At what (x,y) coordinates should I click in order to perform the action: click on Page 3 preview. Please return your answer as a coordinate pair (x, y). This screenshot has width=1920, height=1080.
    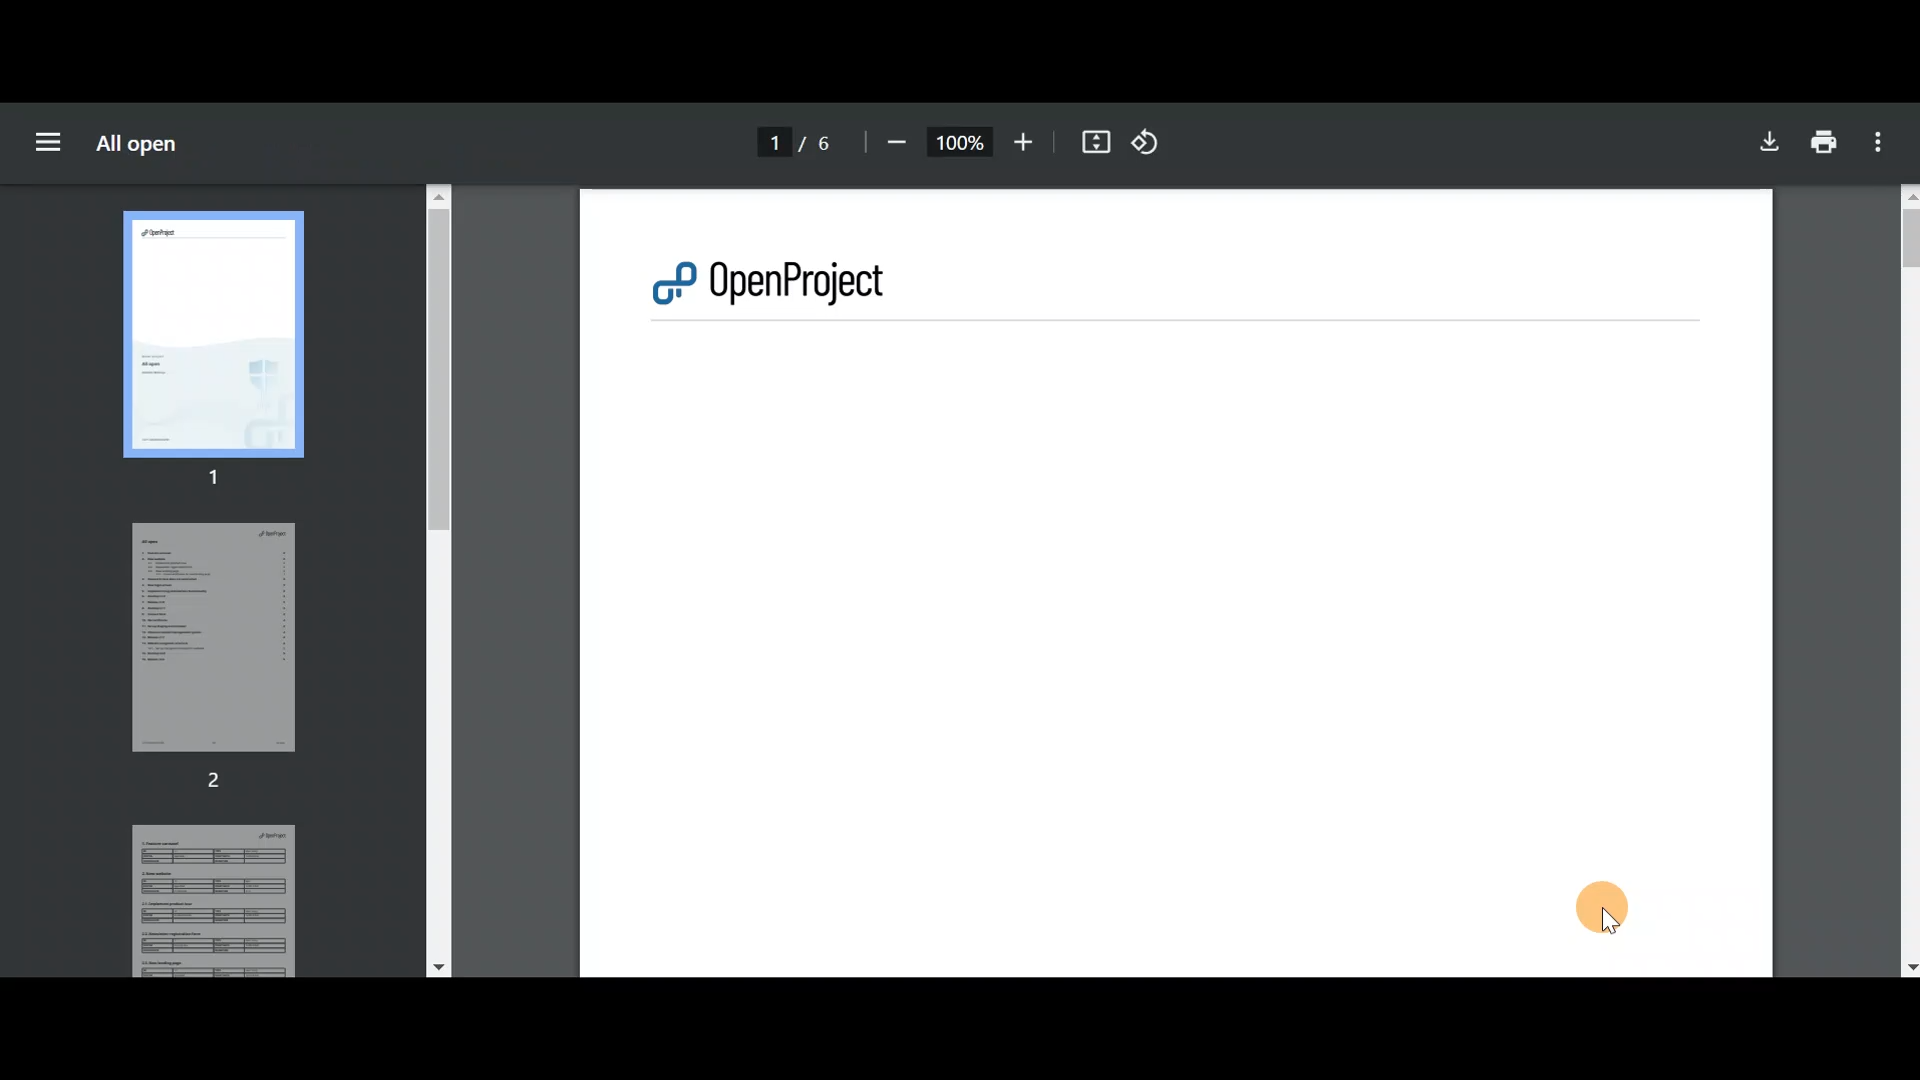
    Looking at the image, I should click on (227, 896).